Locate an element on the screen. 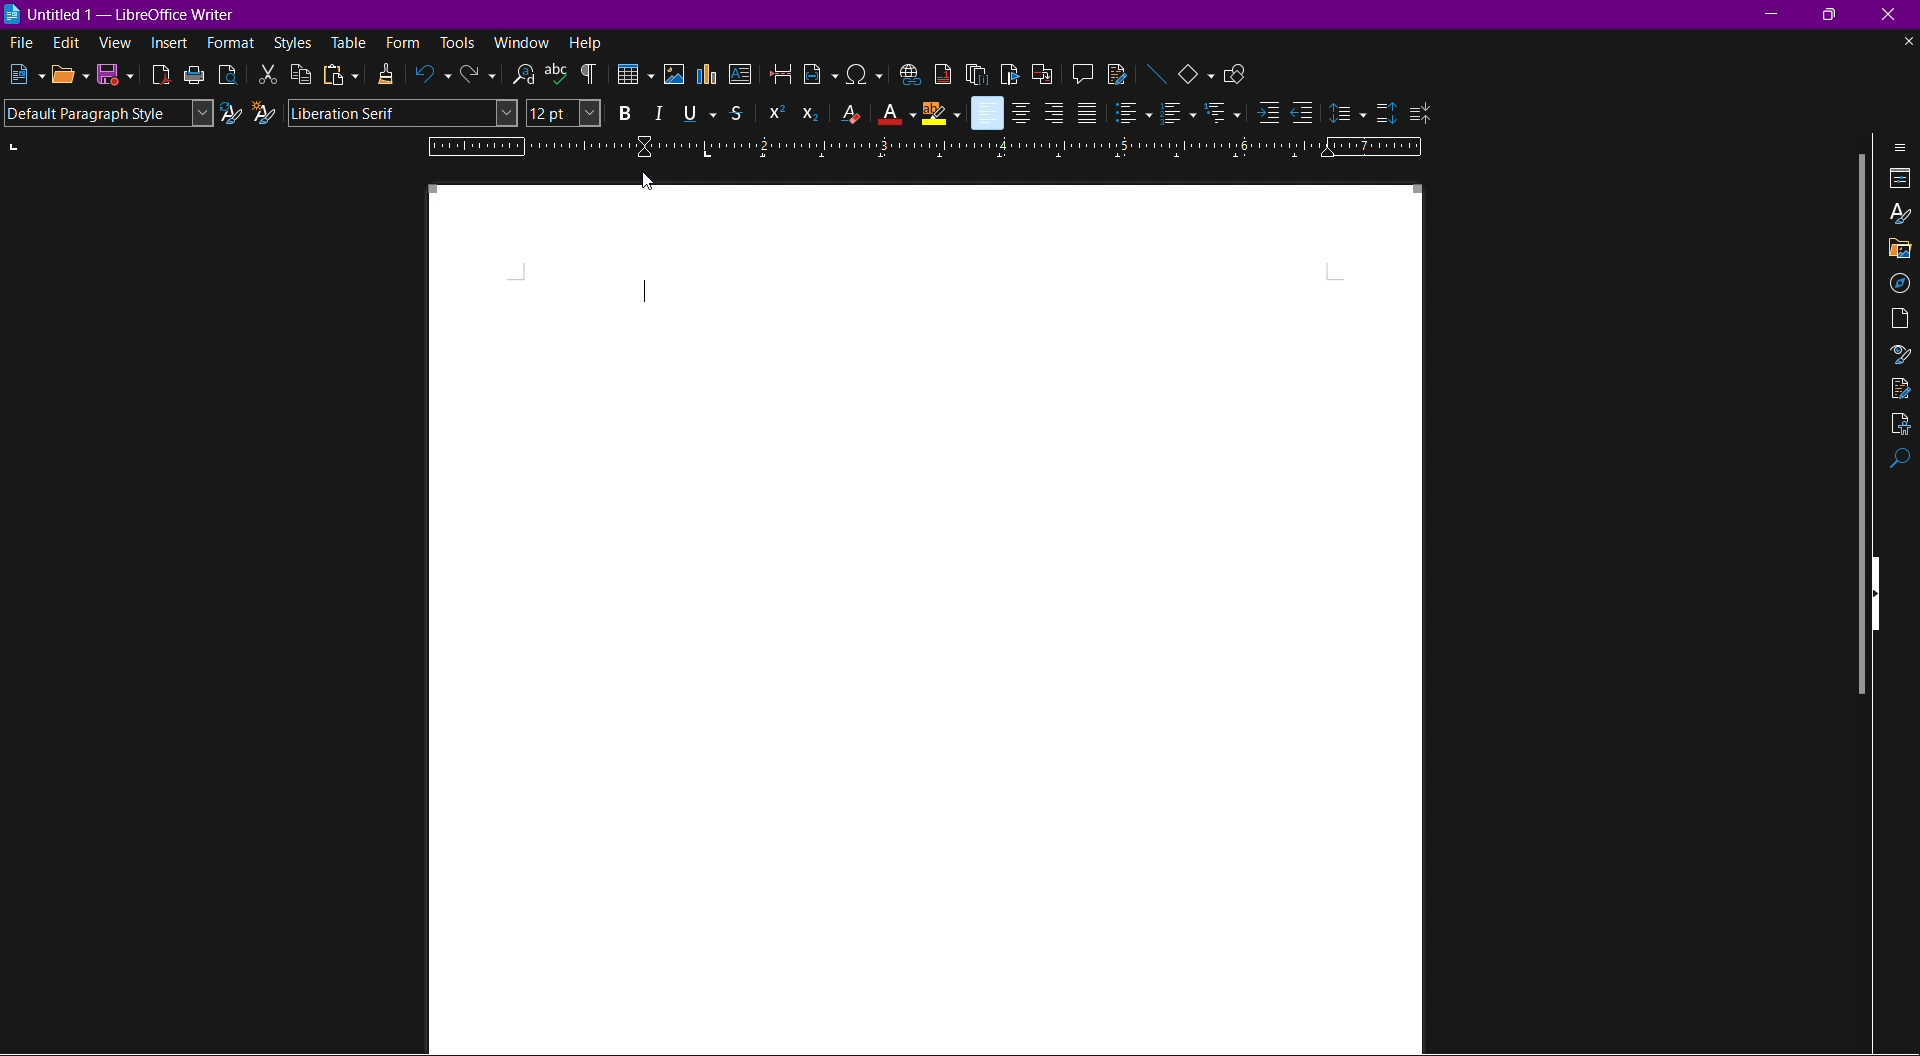 The width and height of the screenshot is (1920, 1056). Insert Comment is located at coordinates (1078, 72).